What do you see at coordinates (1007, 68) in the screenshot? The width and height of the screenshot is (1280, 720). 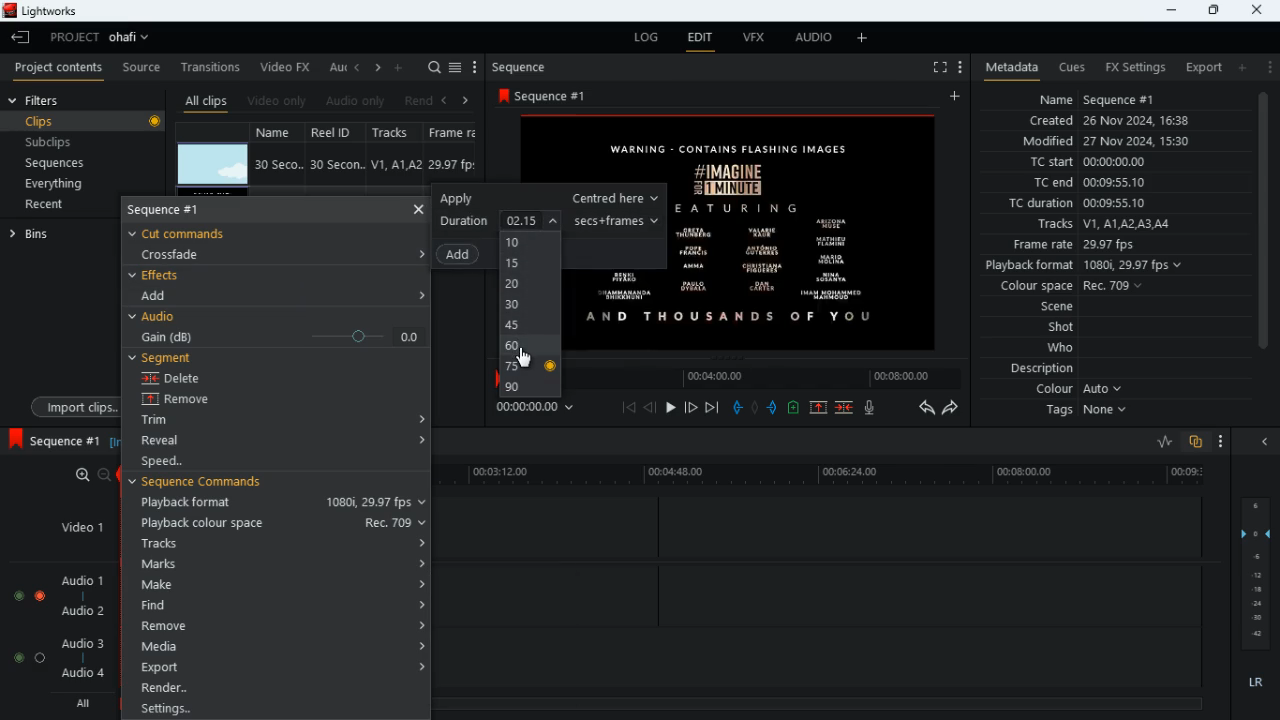 I see `metadata` at bounding box center [1007, 68].